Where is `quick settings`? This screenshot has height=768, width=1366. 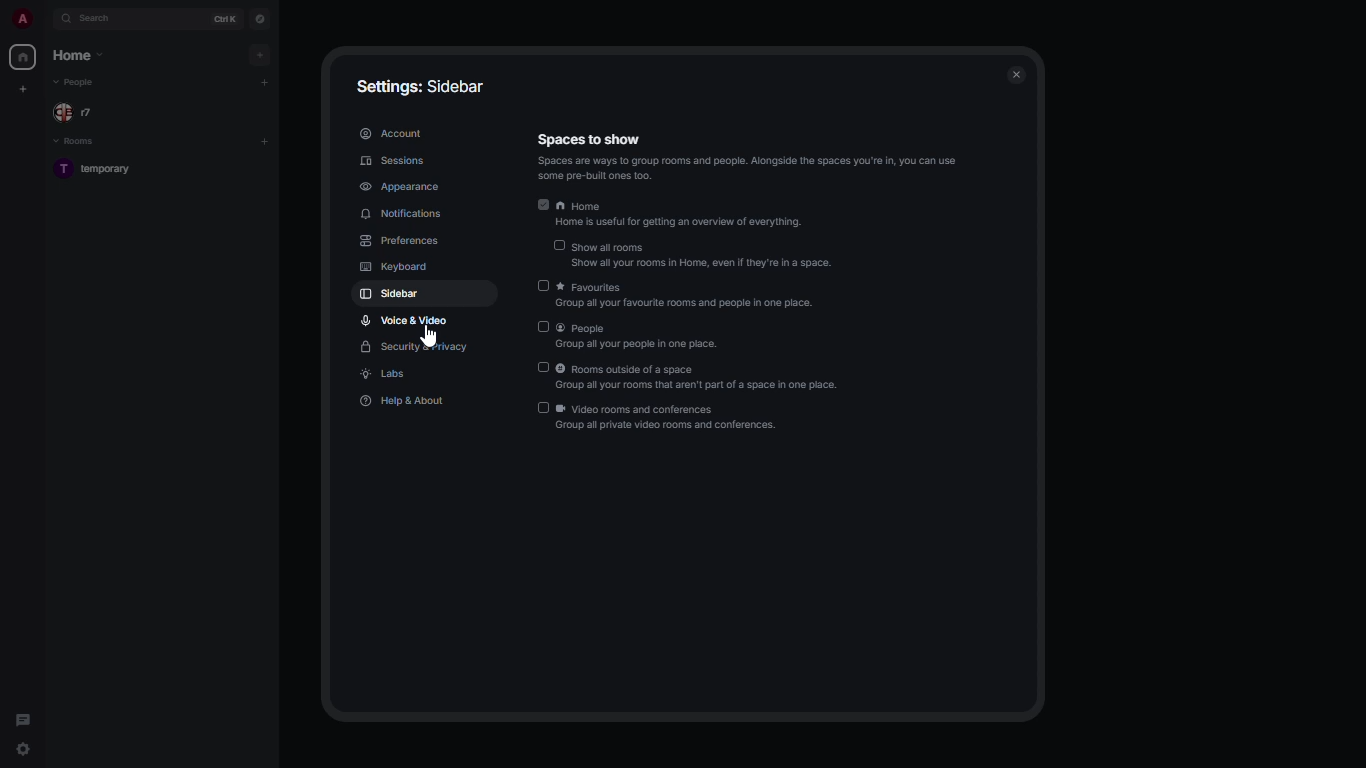
quick settings is located at coordinates (23, 750).